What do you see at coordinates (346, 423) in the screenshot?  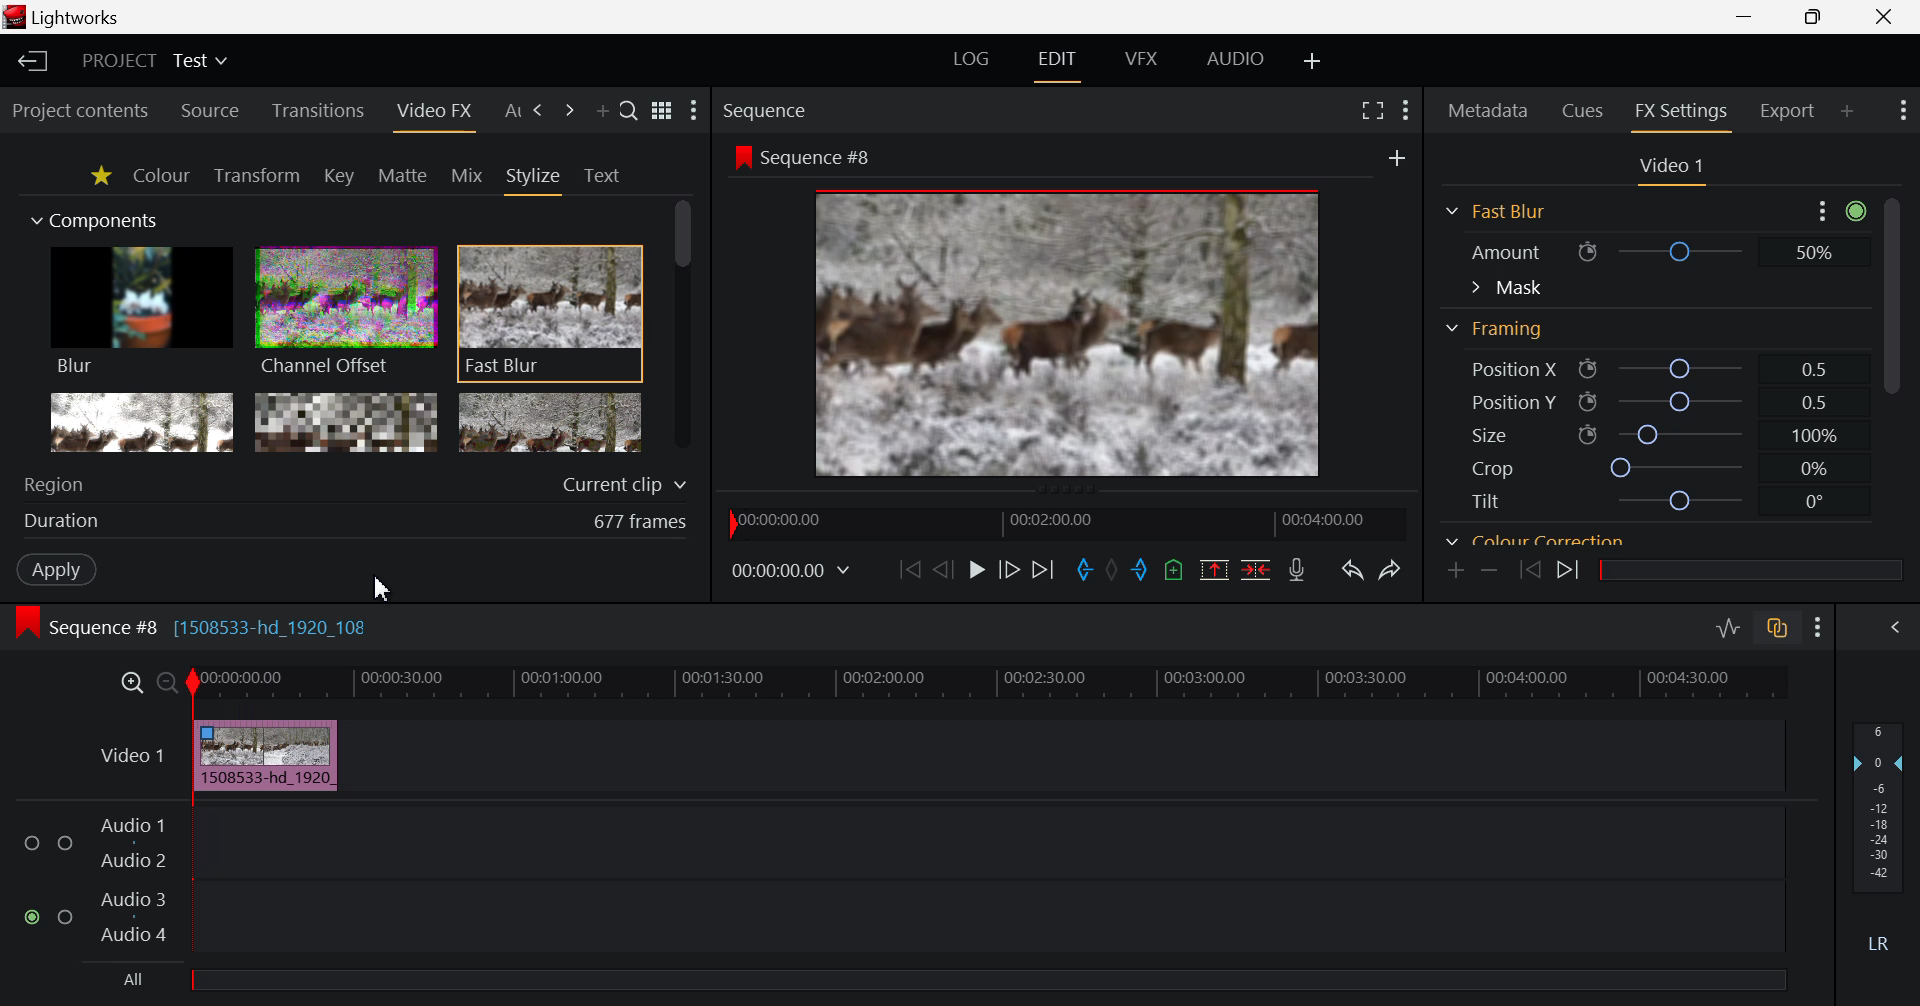 I see `Mosaic` at bounding box center [346, 423].